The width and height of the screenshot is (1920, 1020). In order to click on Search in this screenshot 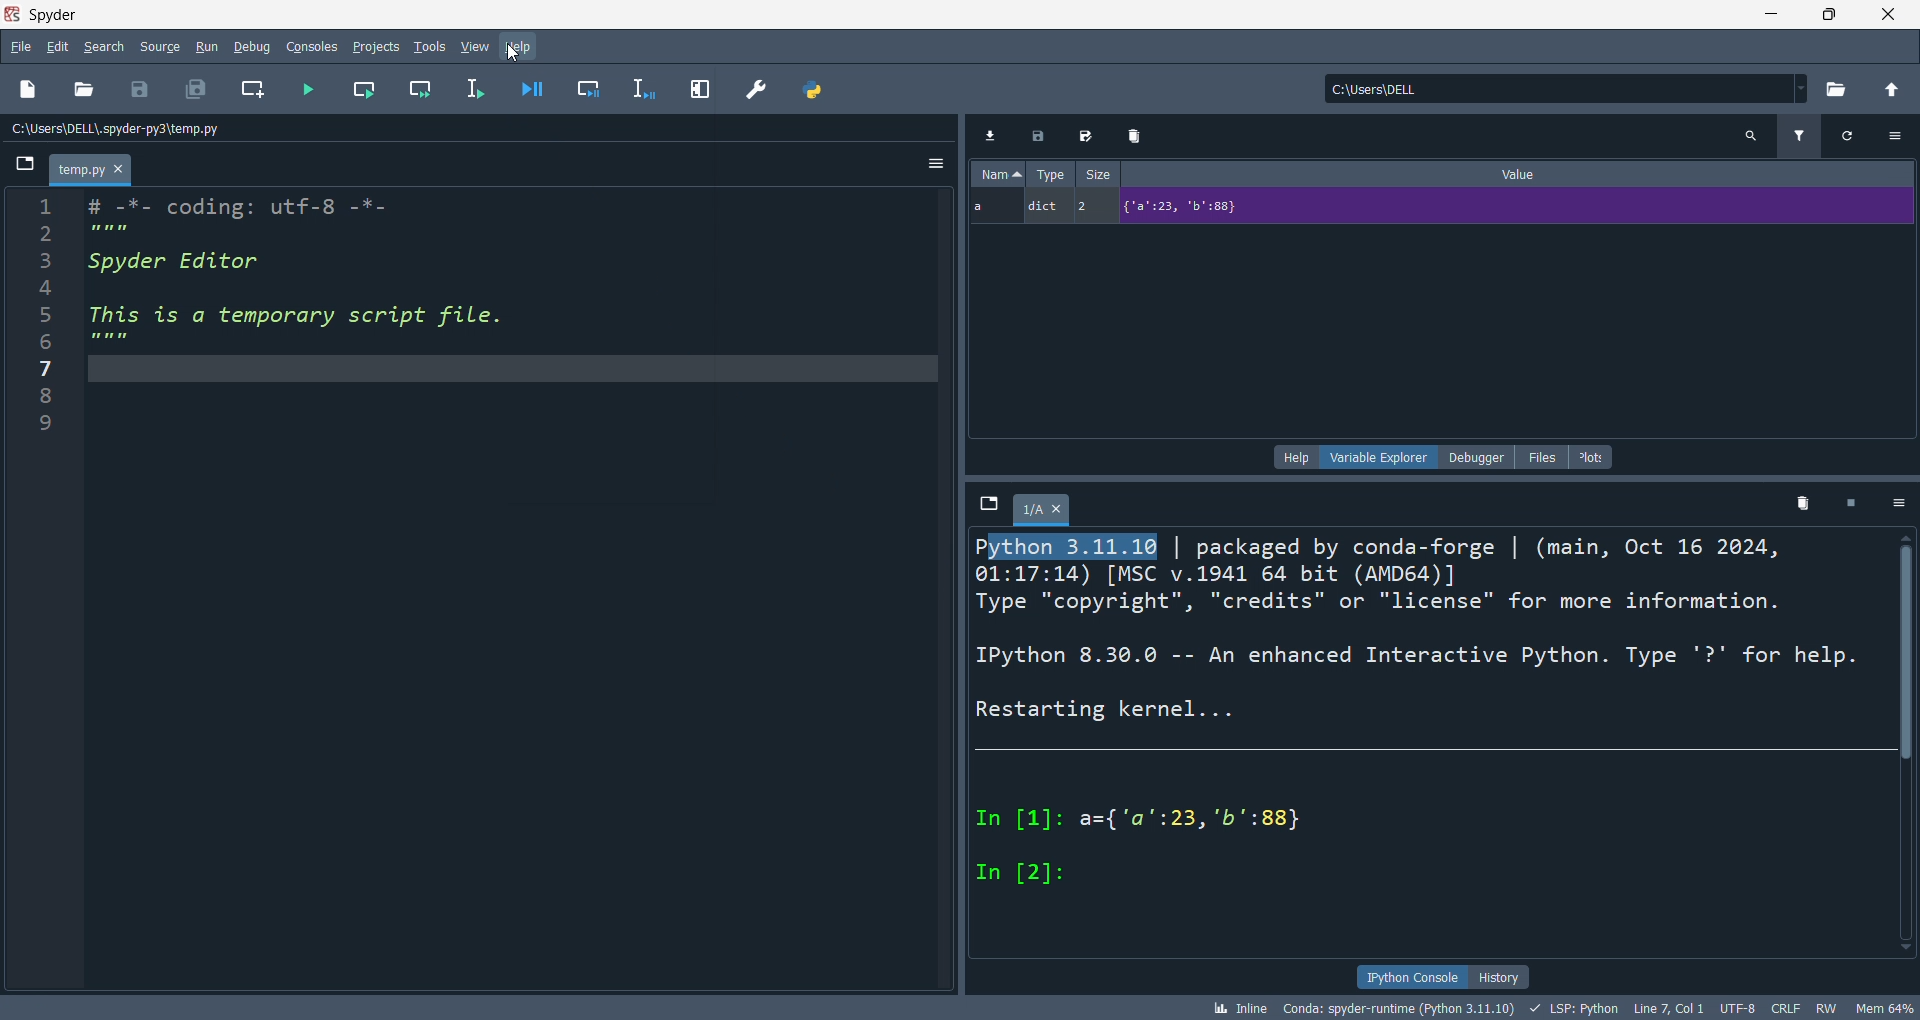, I will do `click(1753, 135)`.